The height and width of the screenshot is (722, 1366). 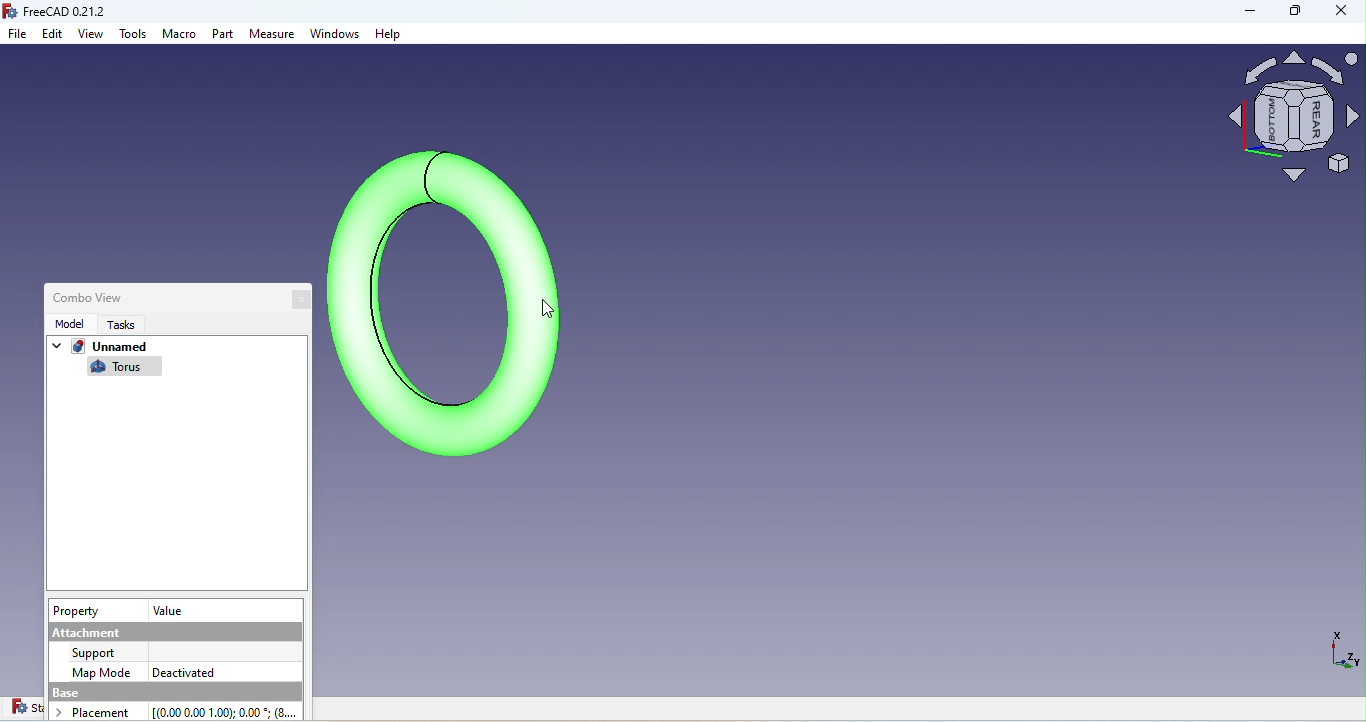 What do you see at coordinates (134, 38) in the screenshot?
I see `Tools` at bounding box center [134, 38].